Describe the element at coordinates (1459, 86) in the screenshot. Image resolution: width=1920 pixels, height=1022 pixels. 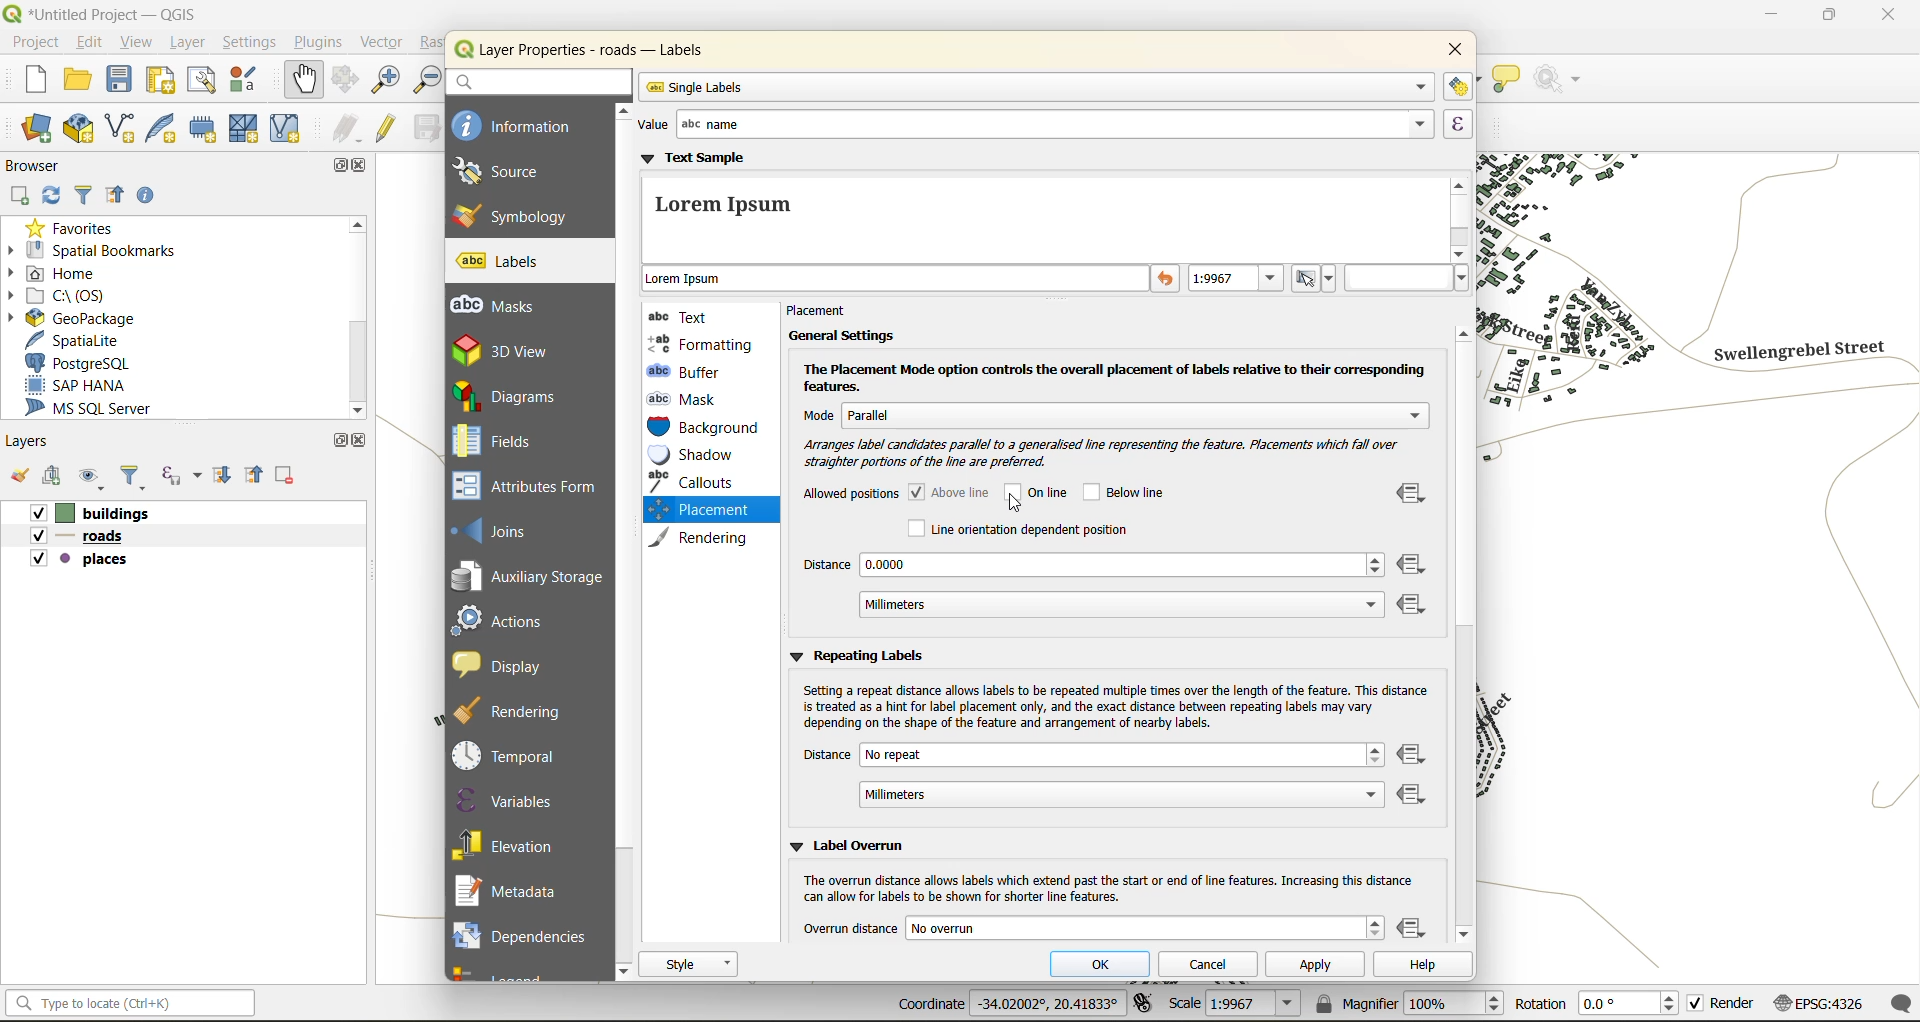
I see `automated placement settings` at that location.